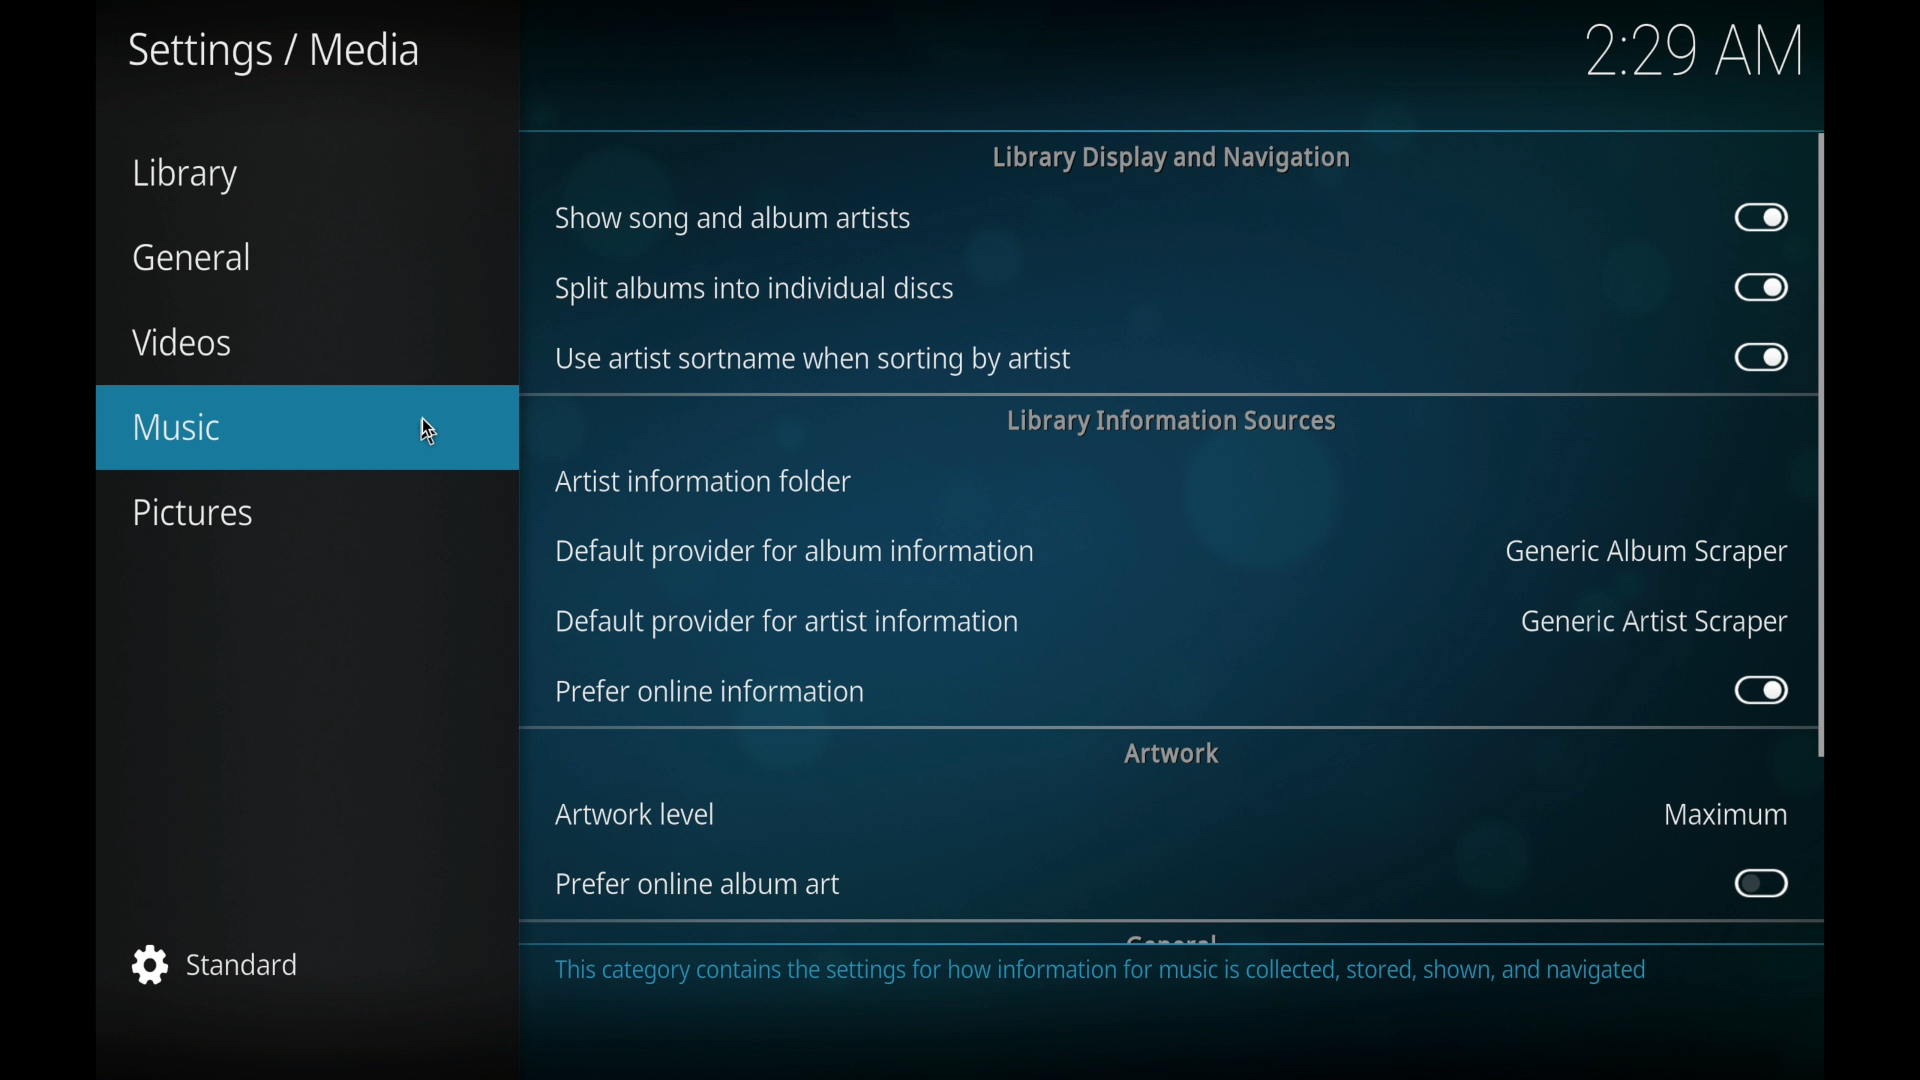 The width and height of the screenshot is (1920, 1080). I want to click on prefer online album art, so click(697, 885).